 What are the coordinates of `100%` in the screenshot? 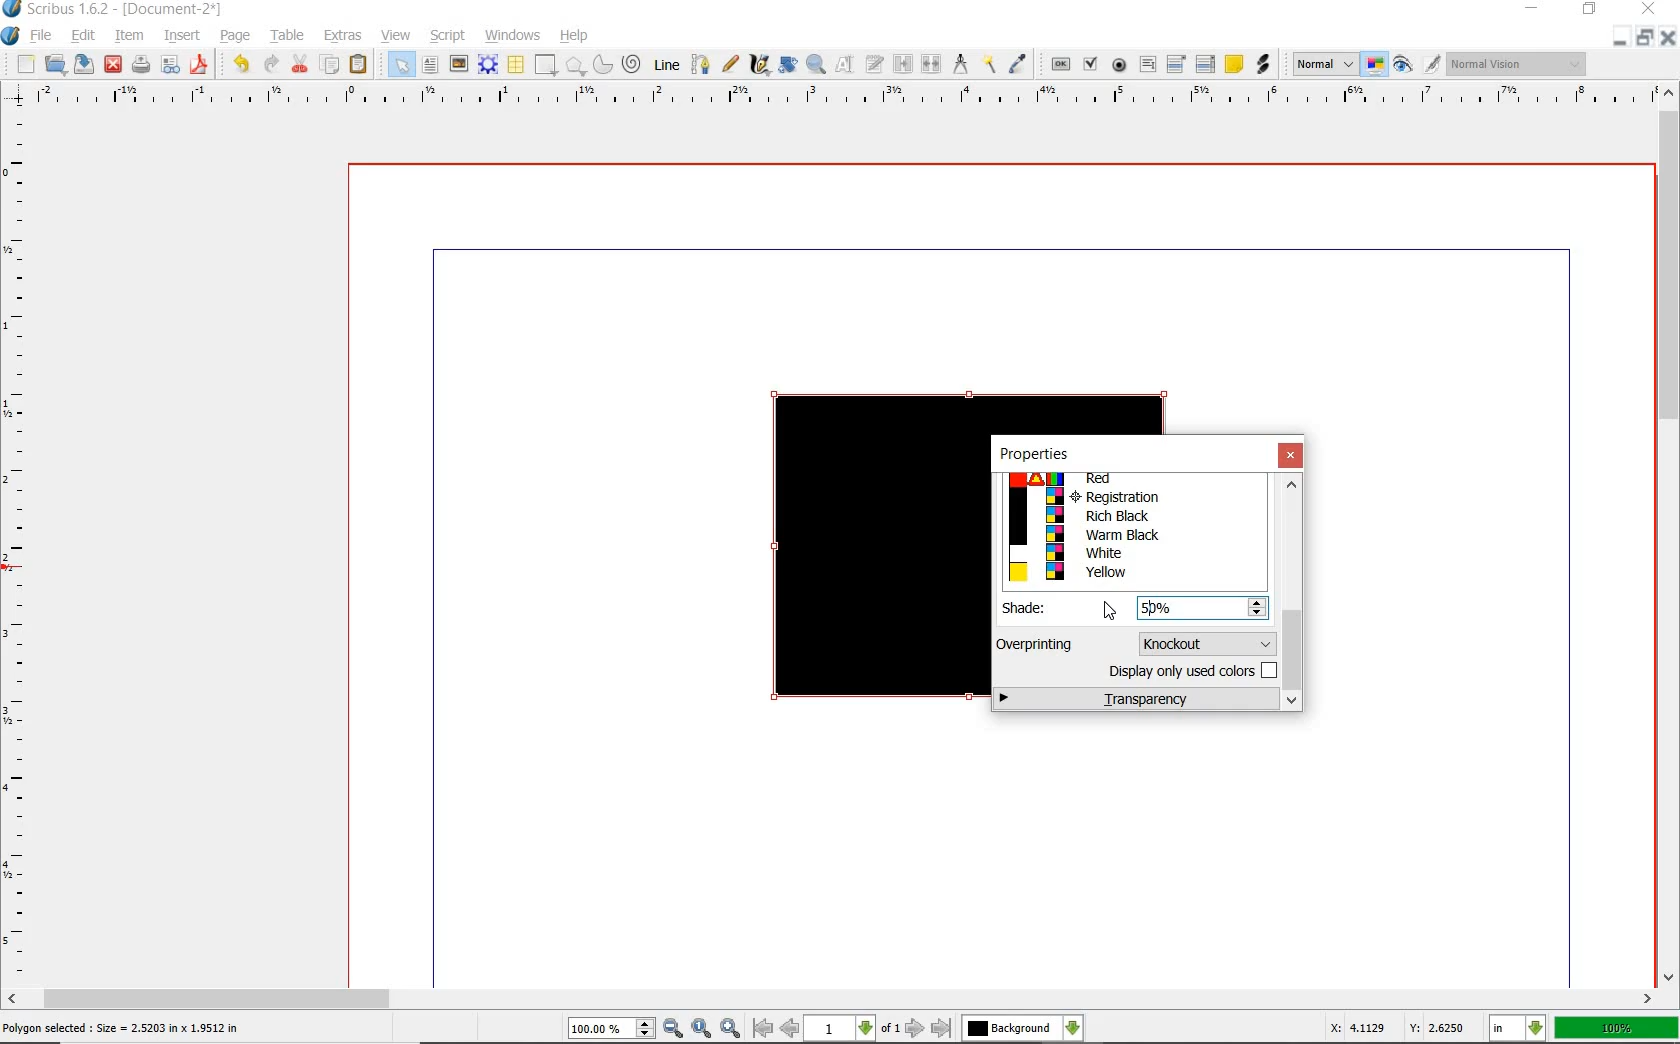 It's located at (1616, 1029).